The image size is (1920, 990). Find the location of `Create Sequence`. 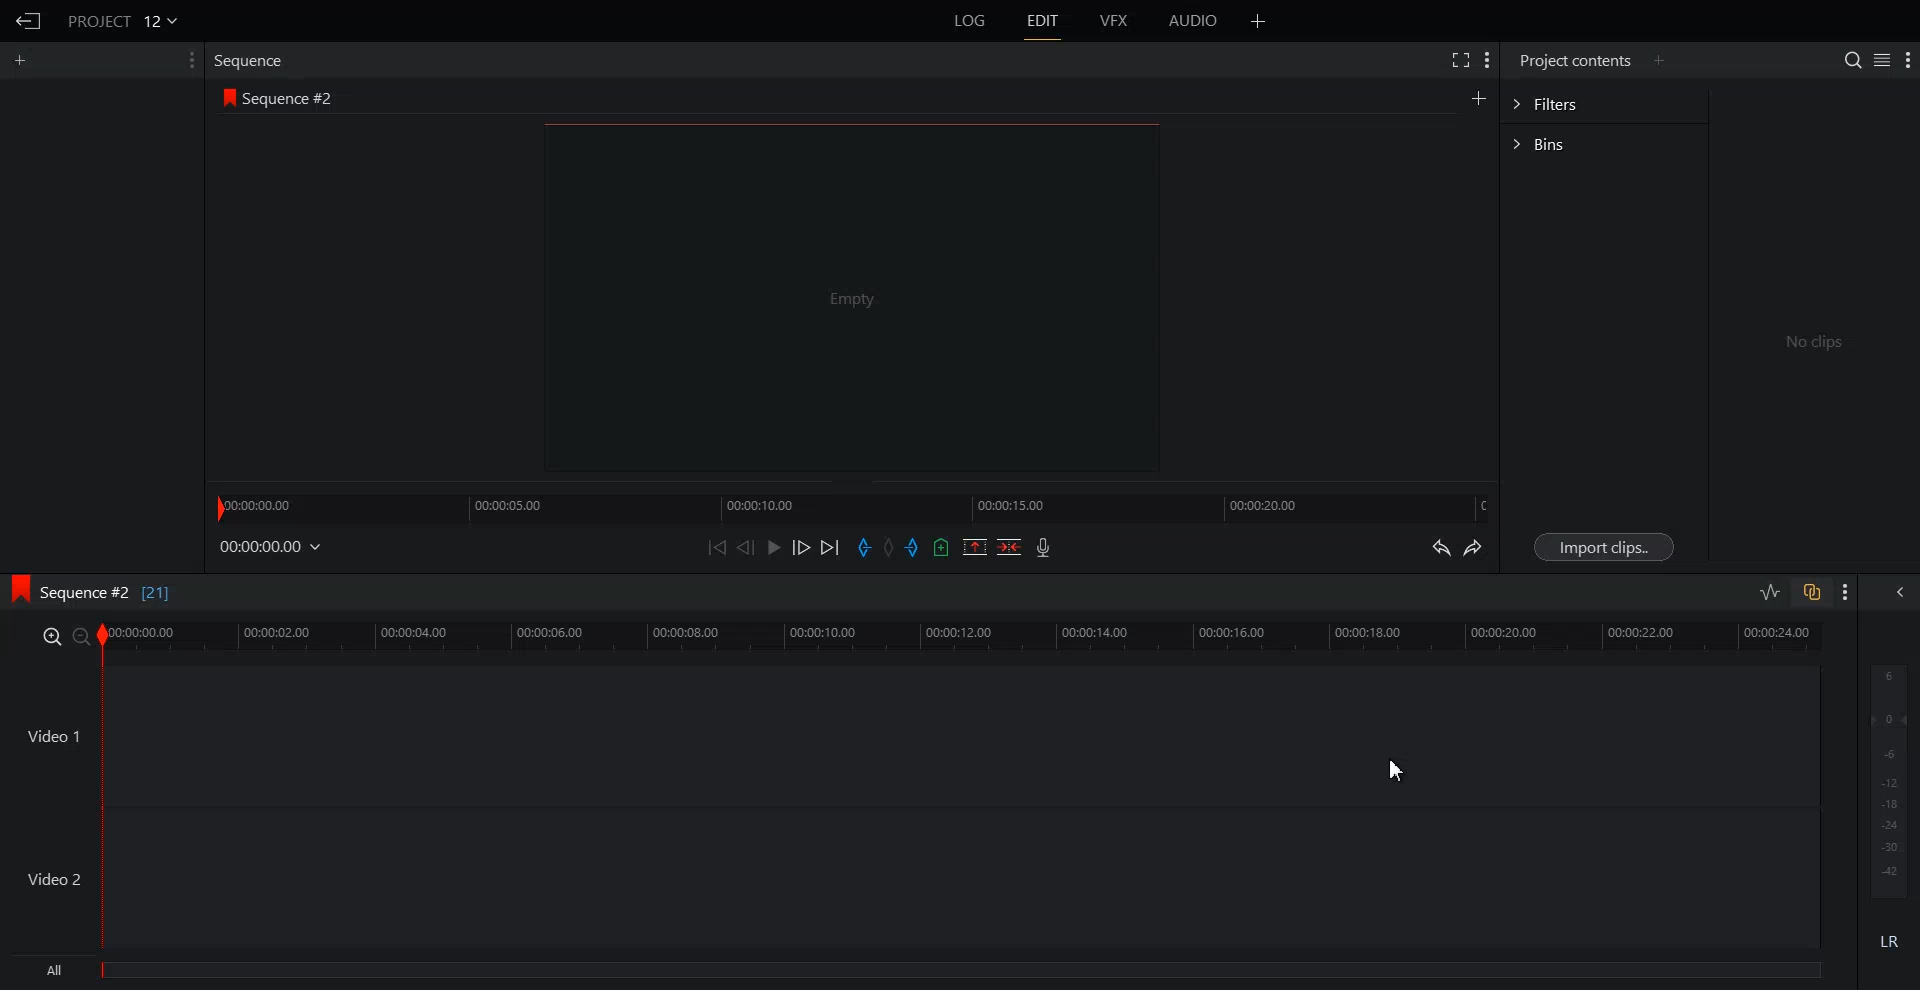

Create Sequence is located at coordinates (1477, 98).